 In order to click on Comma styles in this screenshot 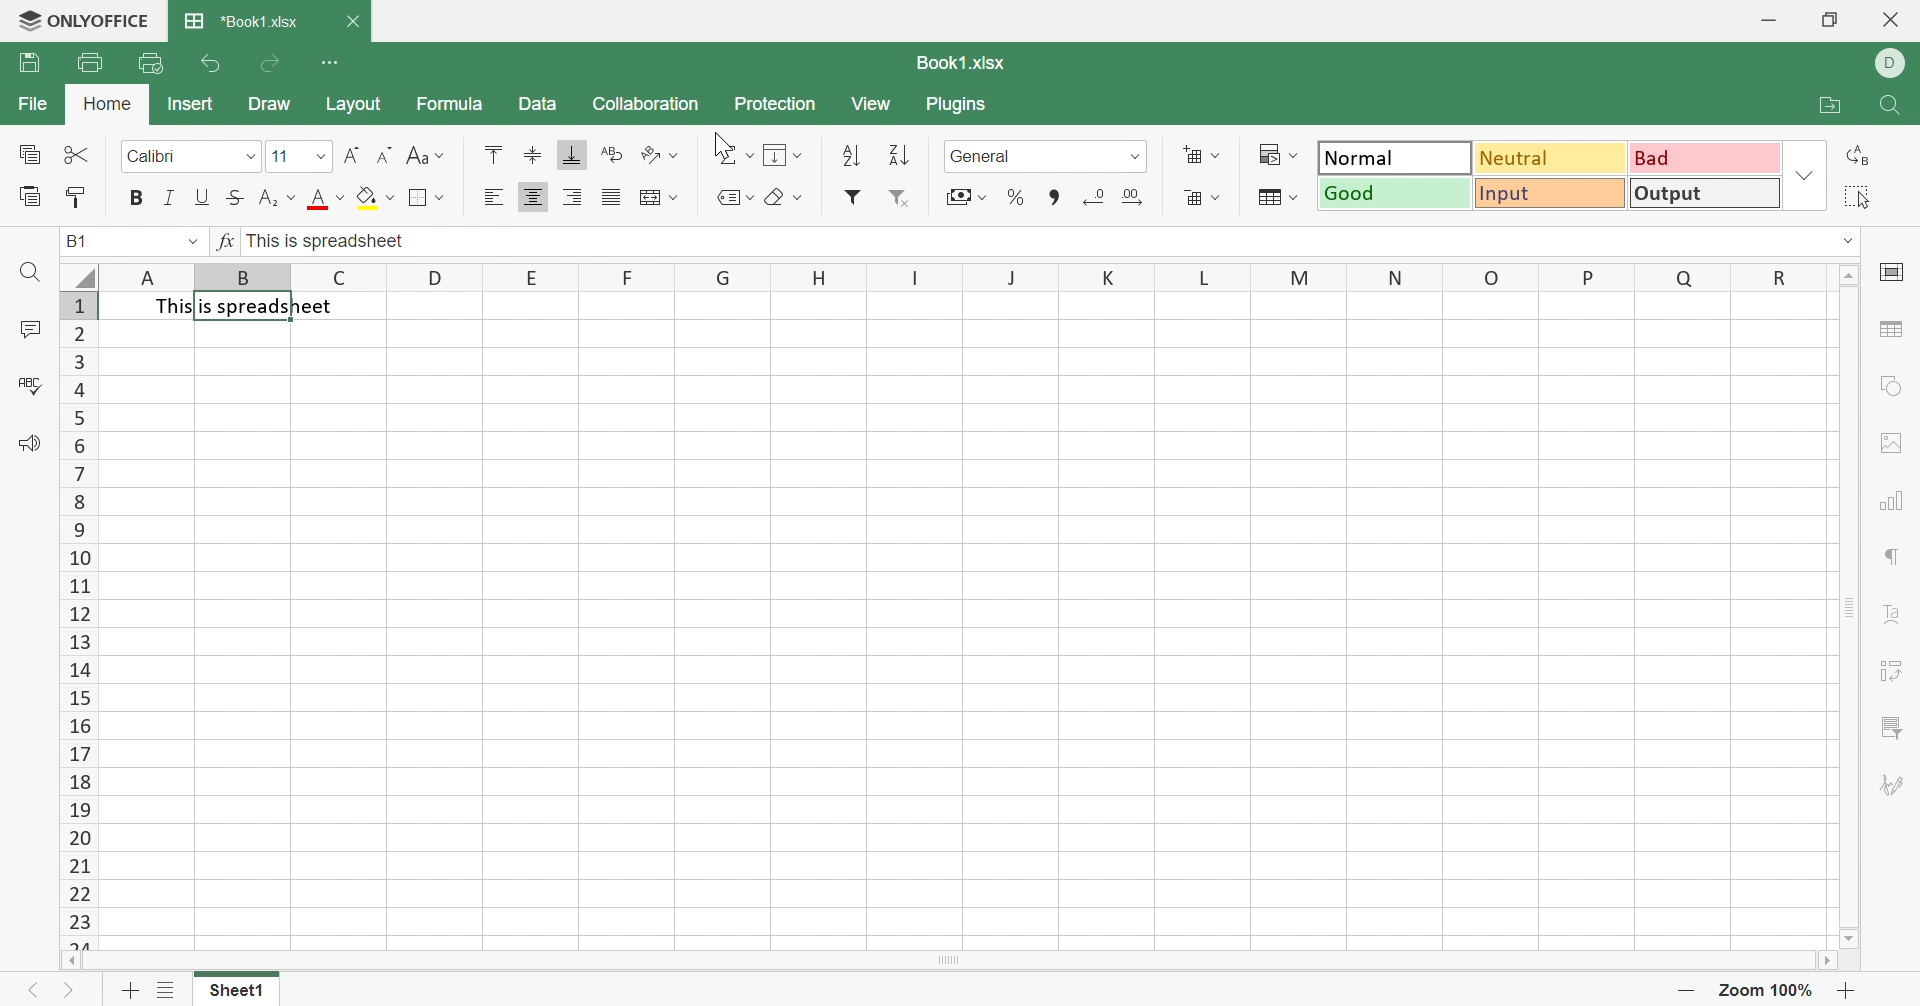, I will do `click(1051, 197)`.